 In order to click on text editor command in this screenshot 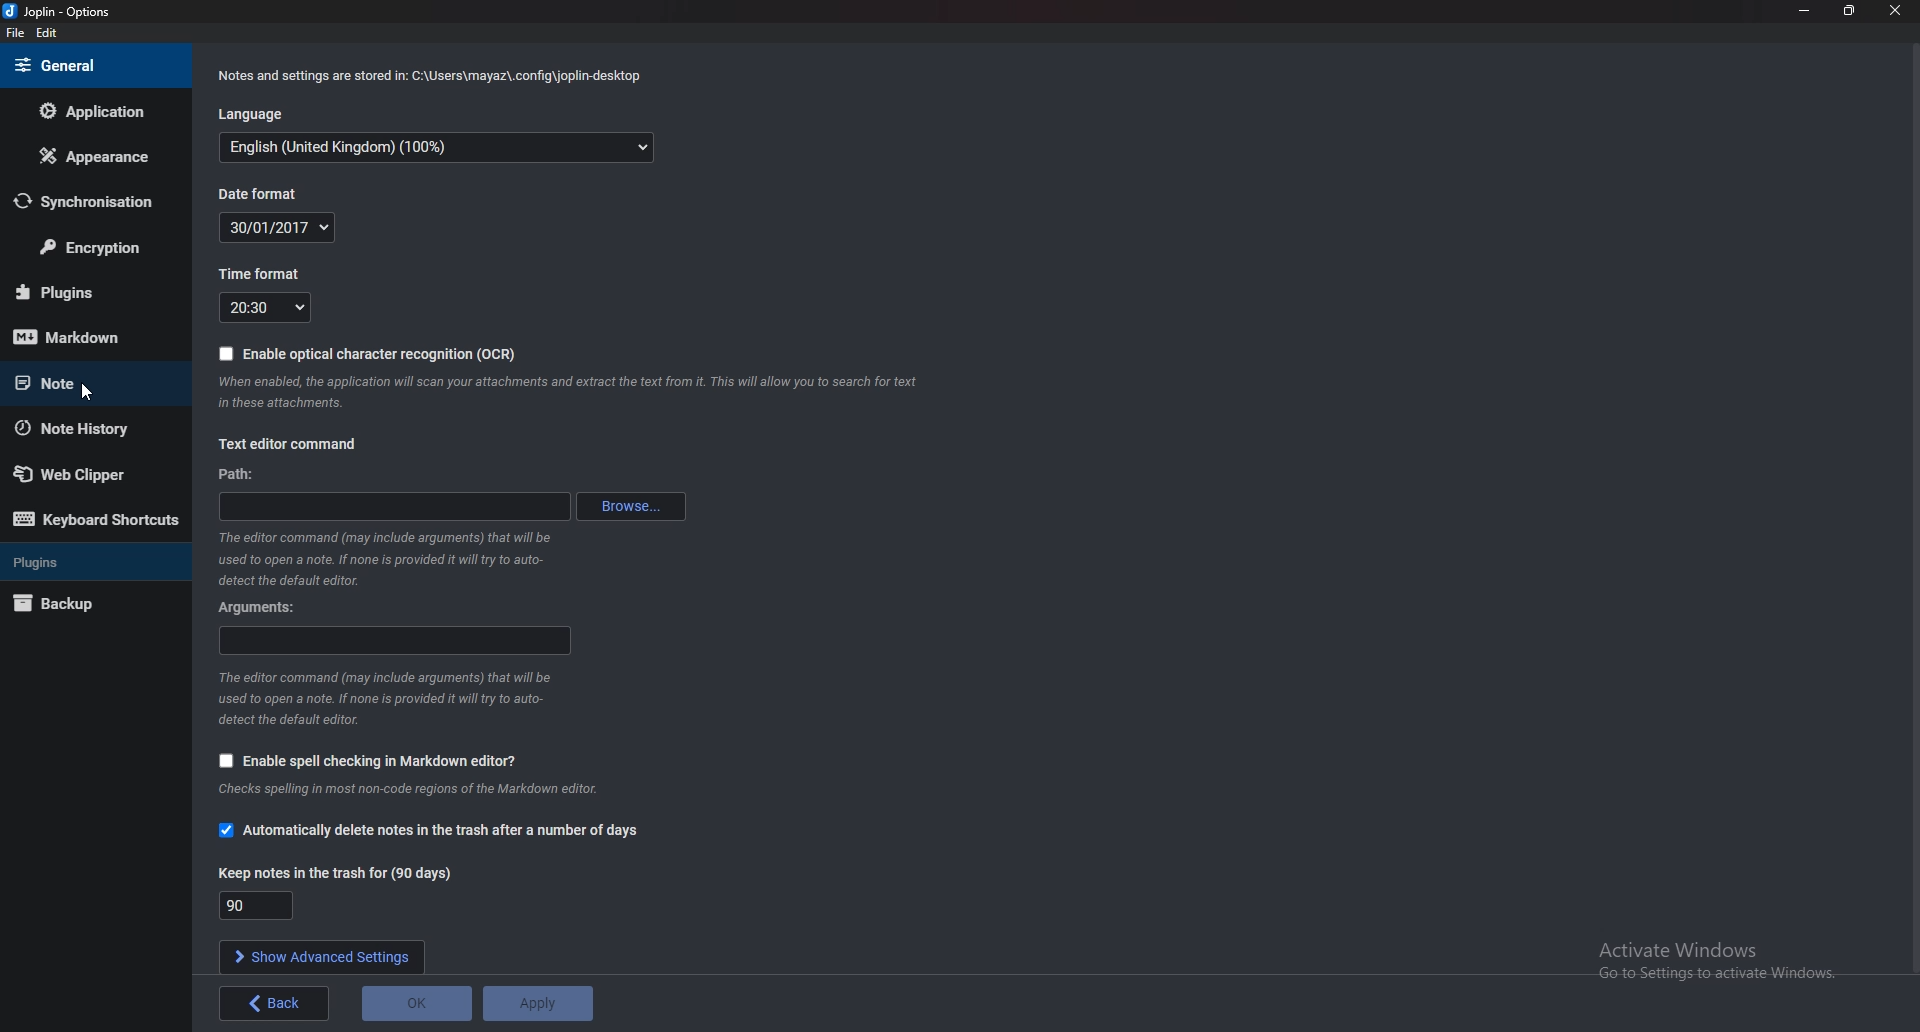, I will do `click(292, 443)`.